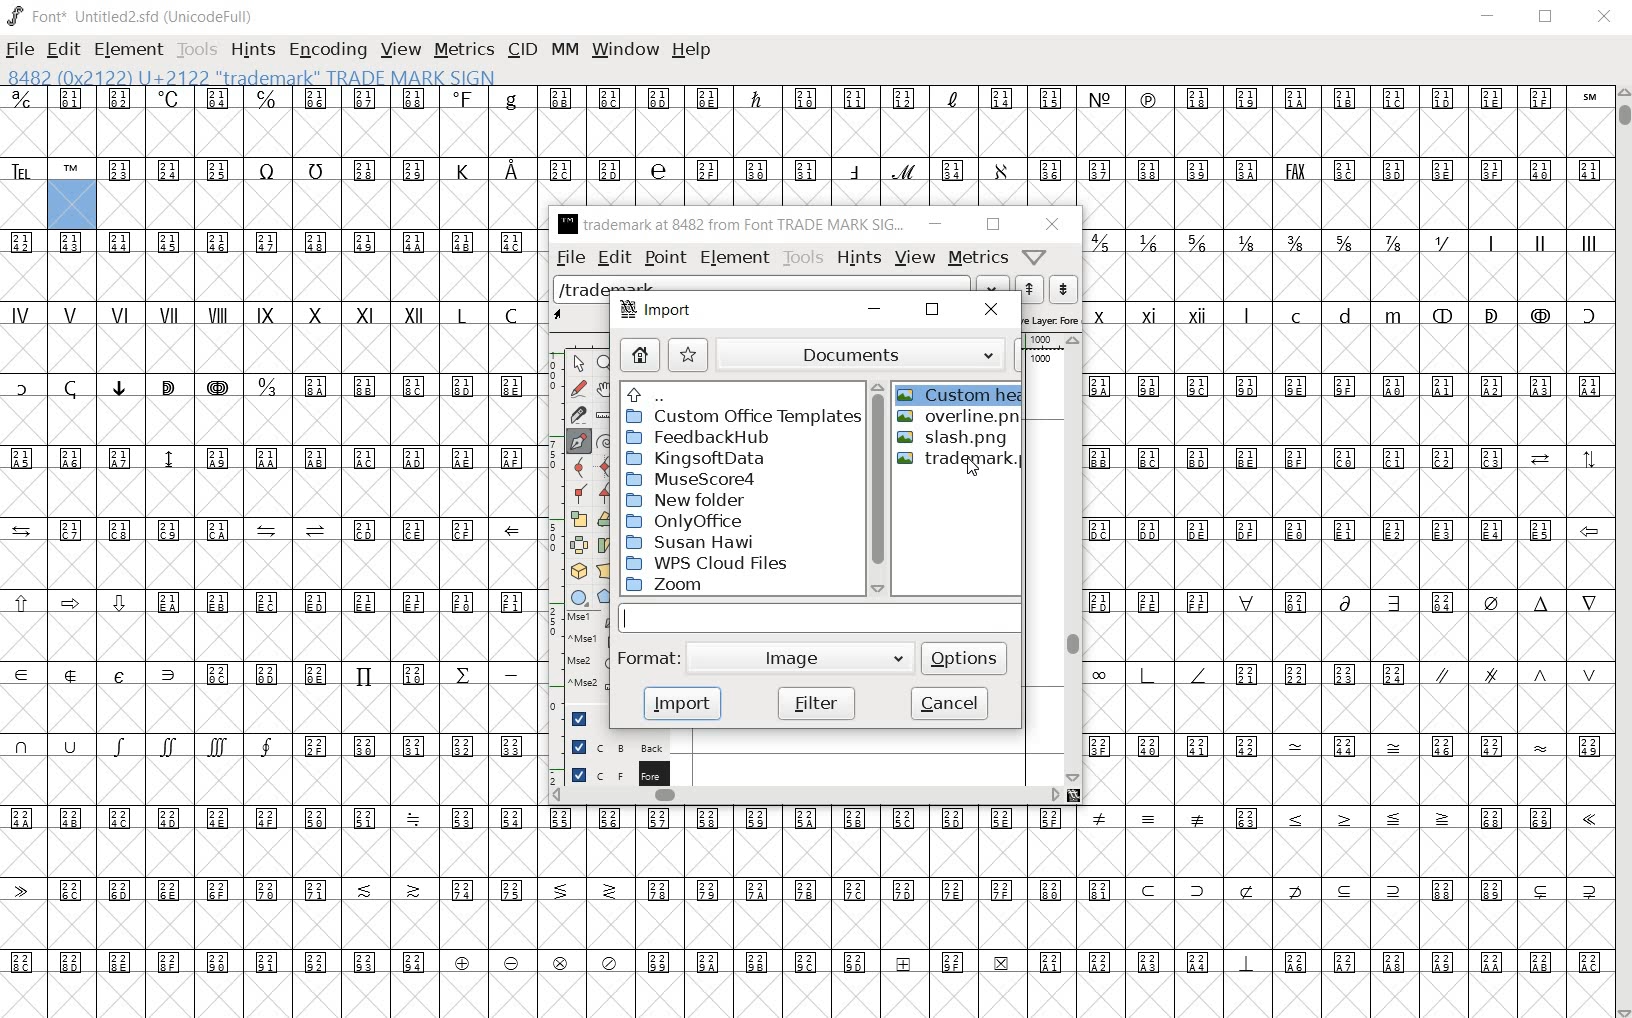 This screenshot has height=1018, width=1632. I want to click on options, so click(965, 657).